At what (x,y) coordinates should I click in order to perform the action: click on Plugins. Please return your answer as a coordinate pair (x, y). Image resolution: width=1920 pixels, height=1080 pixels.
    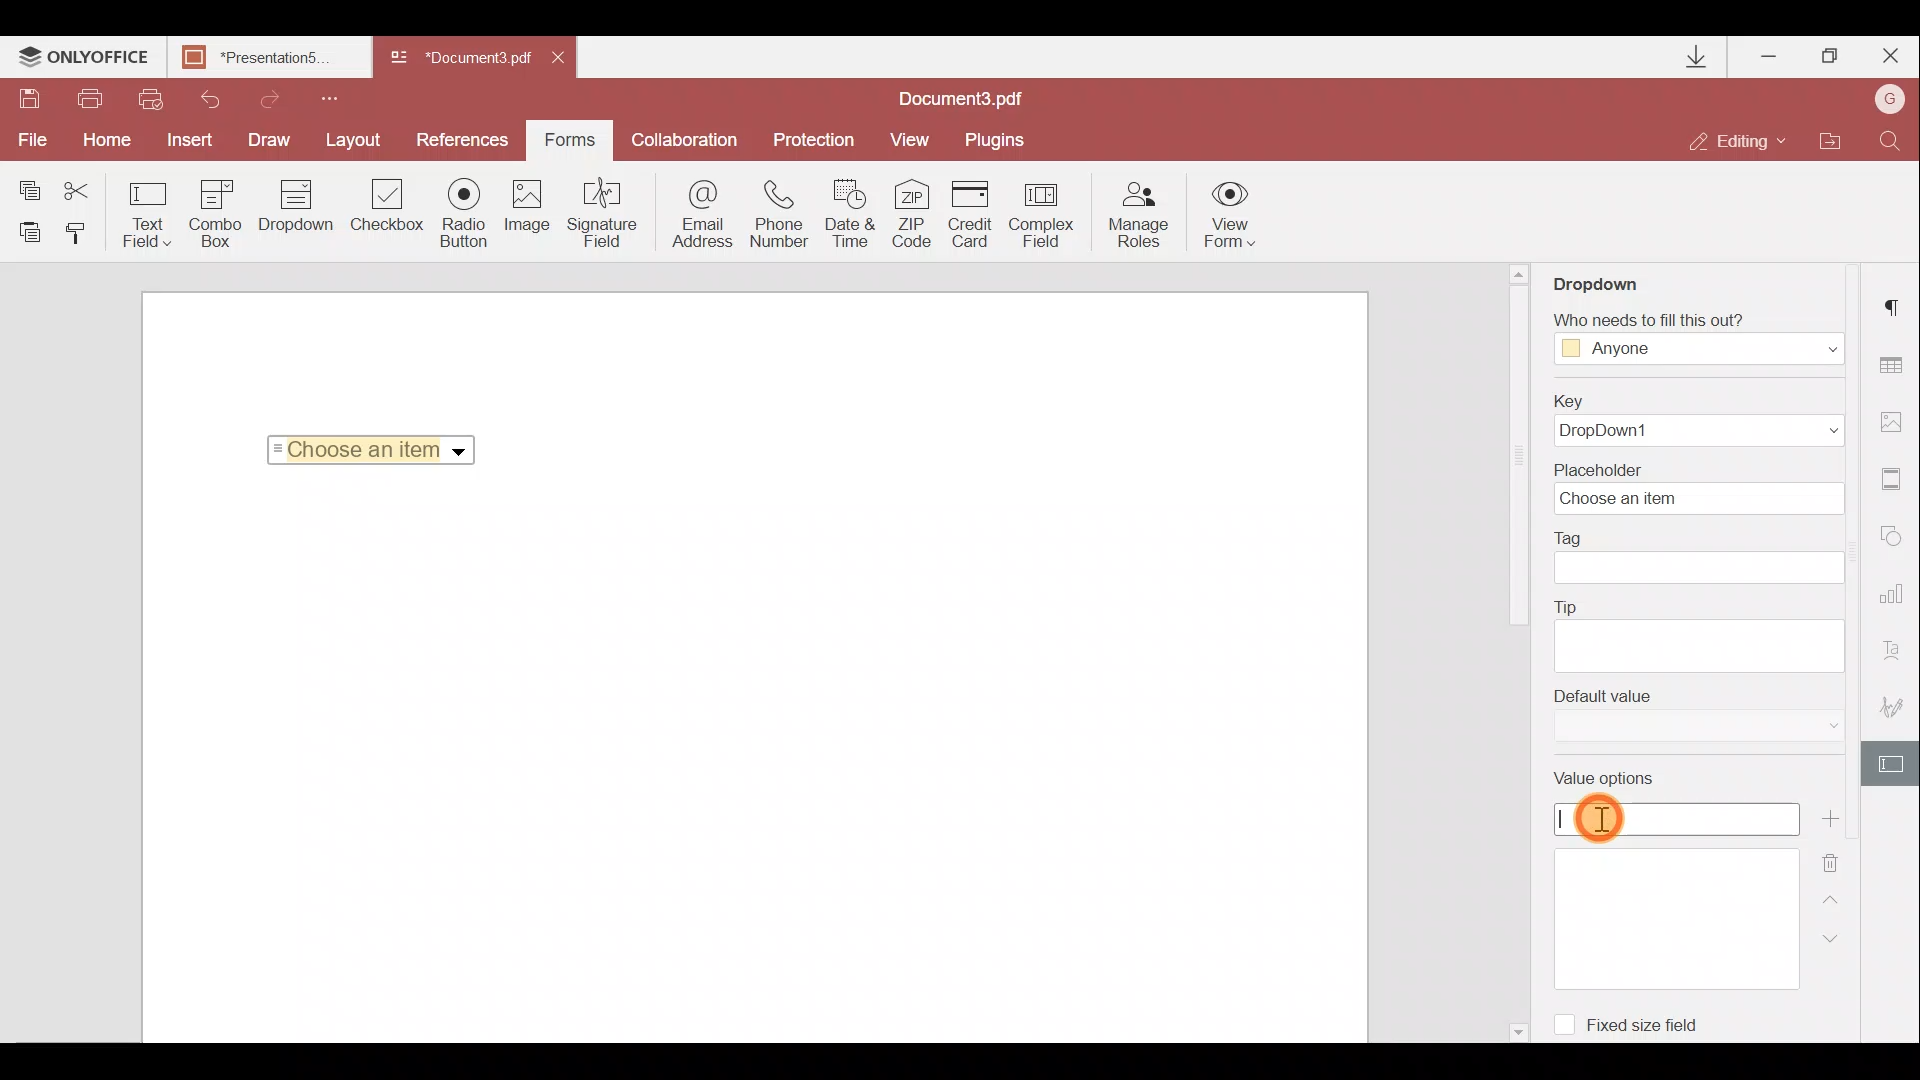
    Looking at the image, I should click on (998, 137).